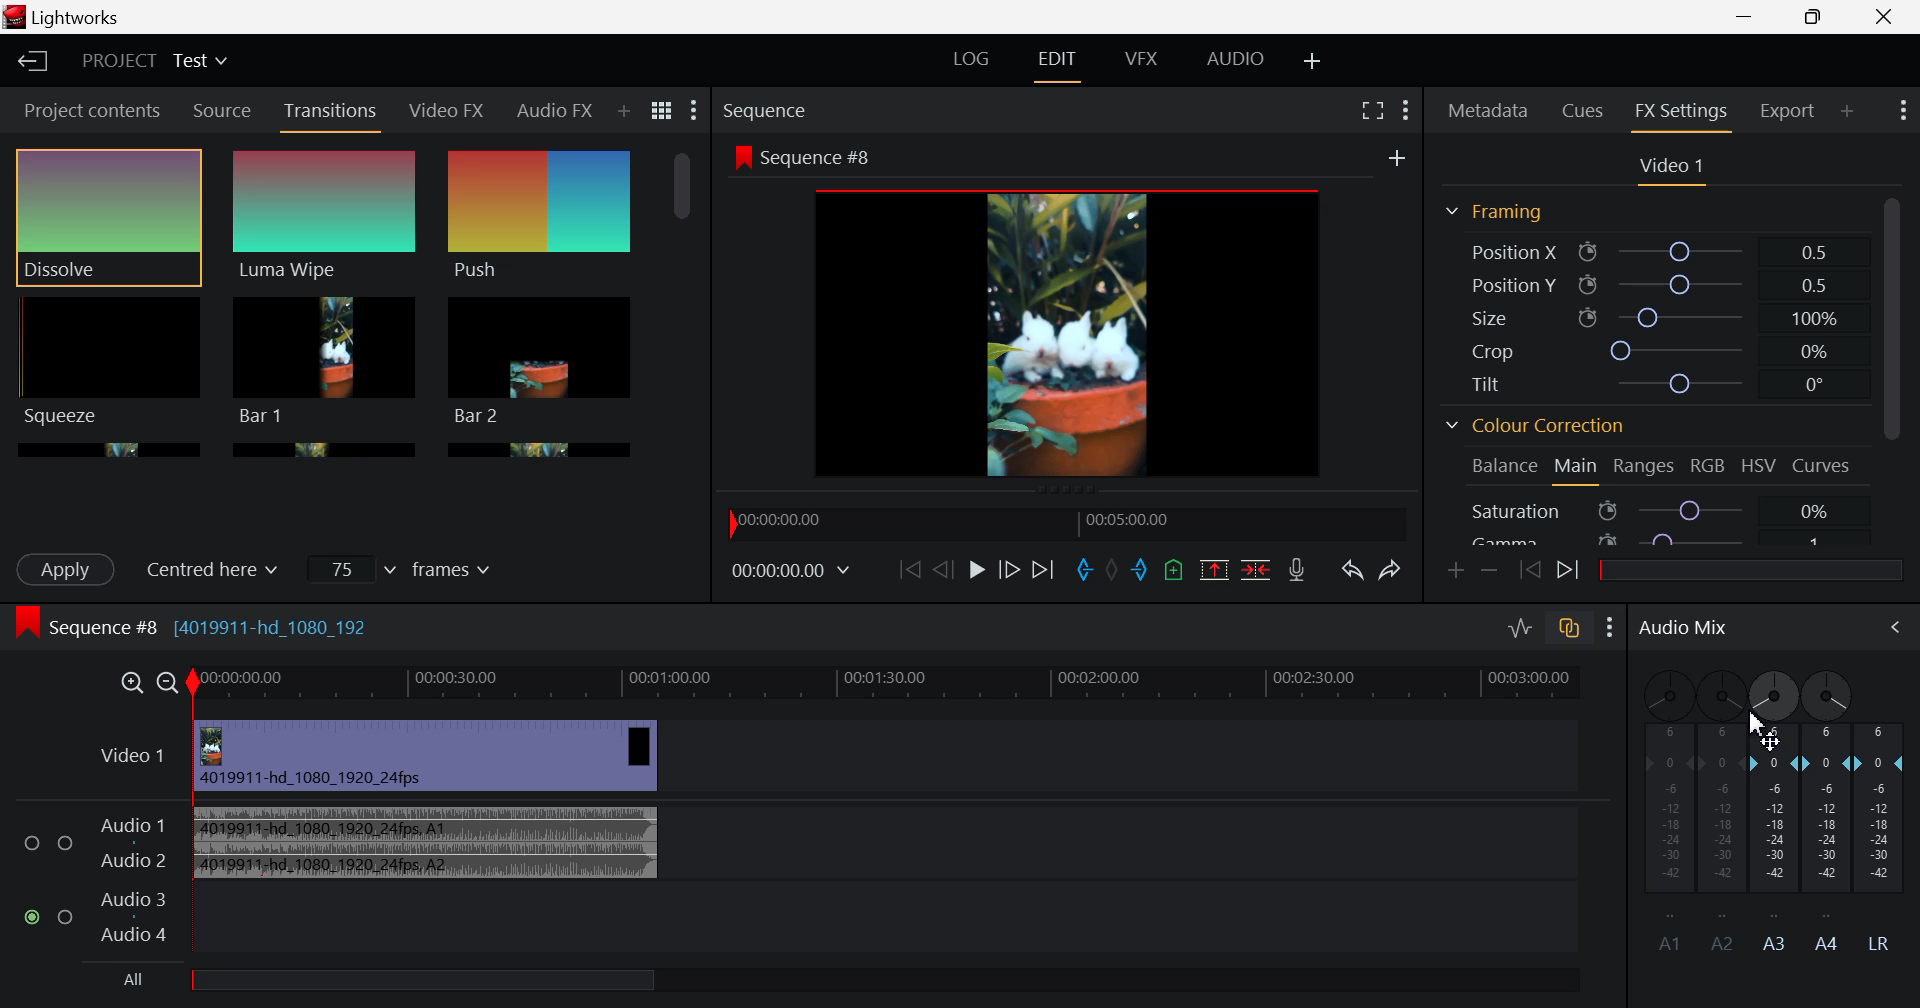  What do you see at coordinates (1661, 811) in the screenshot?
I see `A1 Channel disabled` at bounding box center [1661, 811].